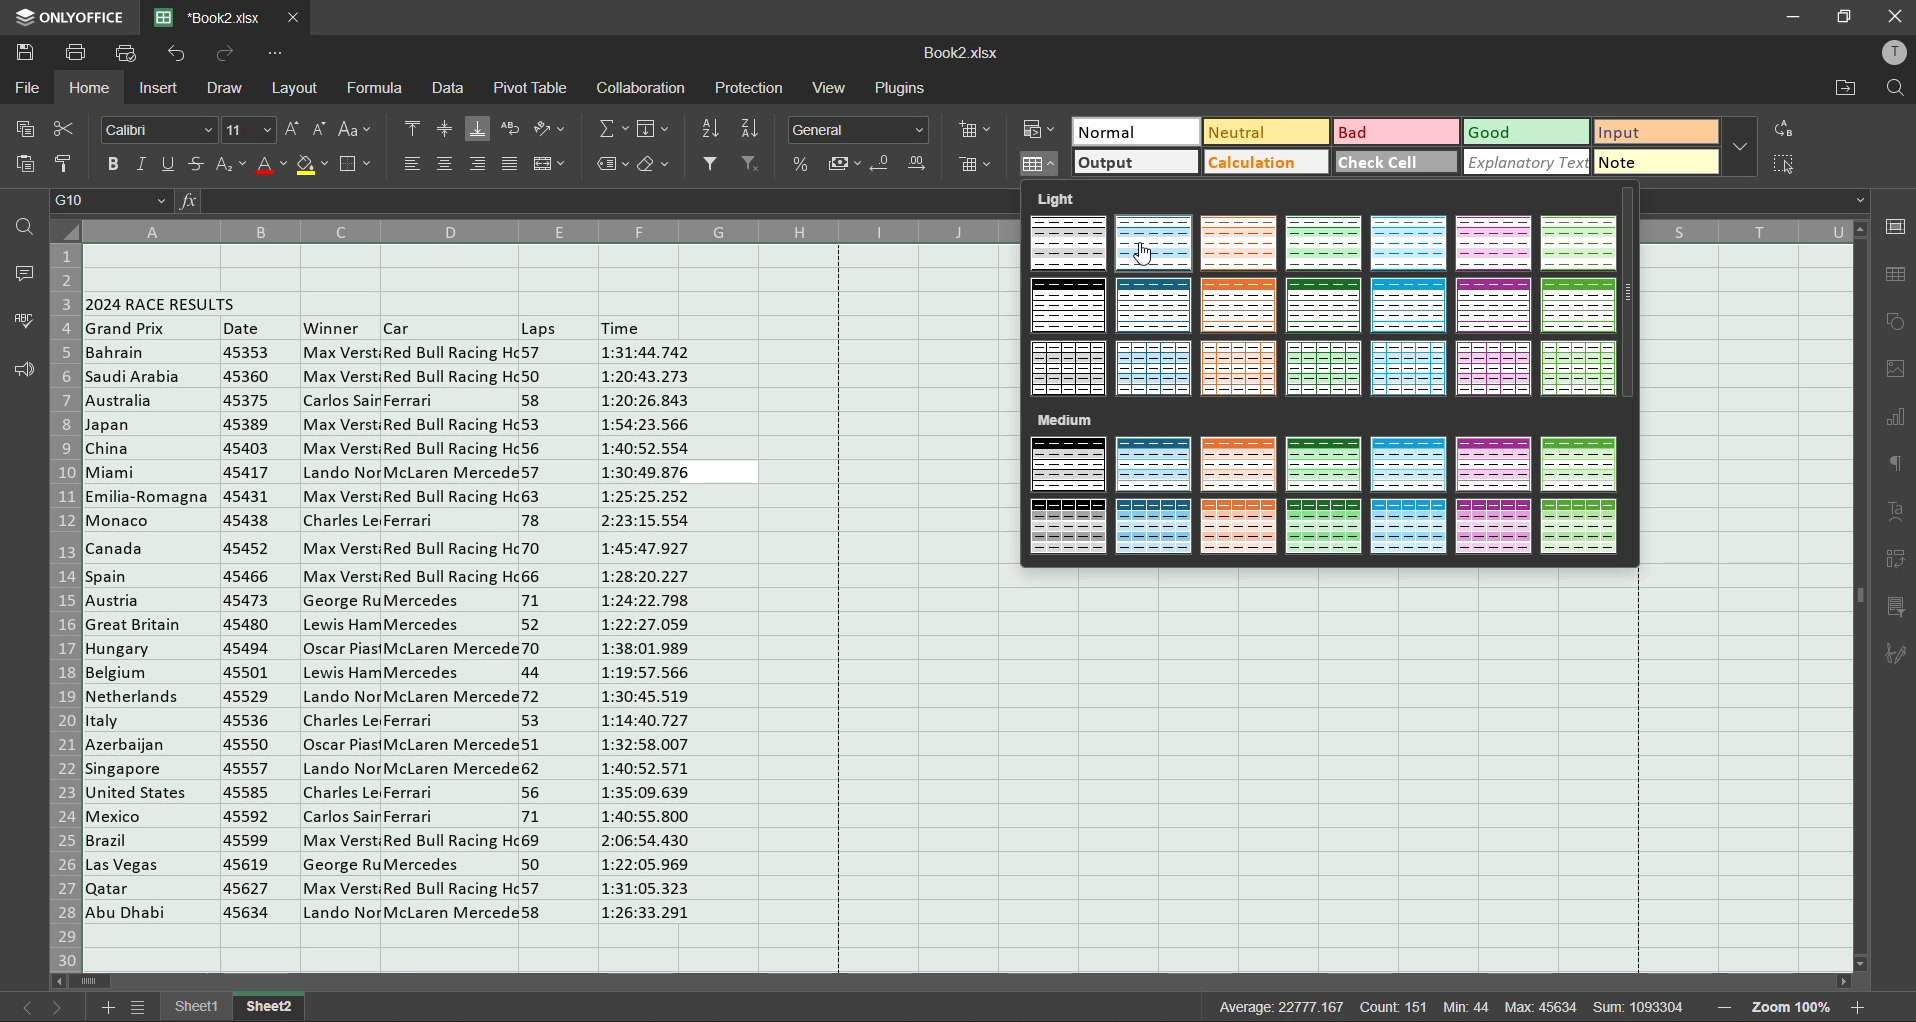 The width and height of the screenshot is (1916, 1022). I want to click on shapes, so click(1894, 327).